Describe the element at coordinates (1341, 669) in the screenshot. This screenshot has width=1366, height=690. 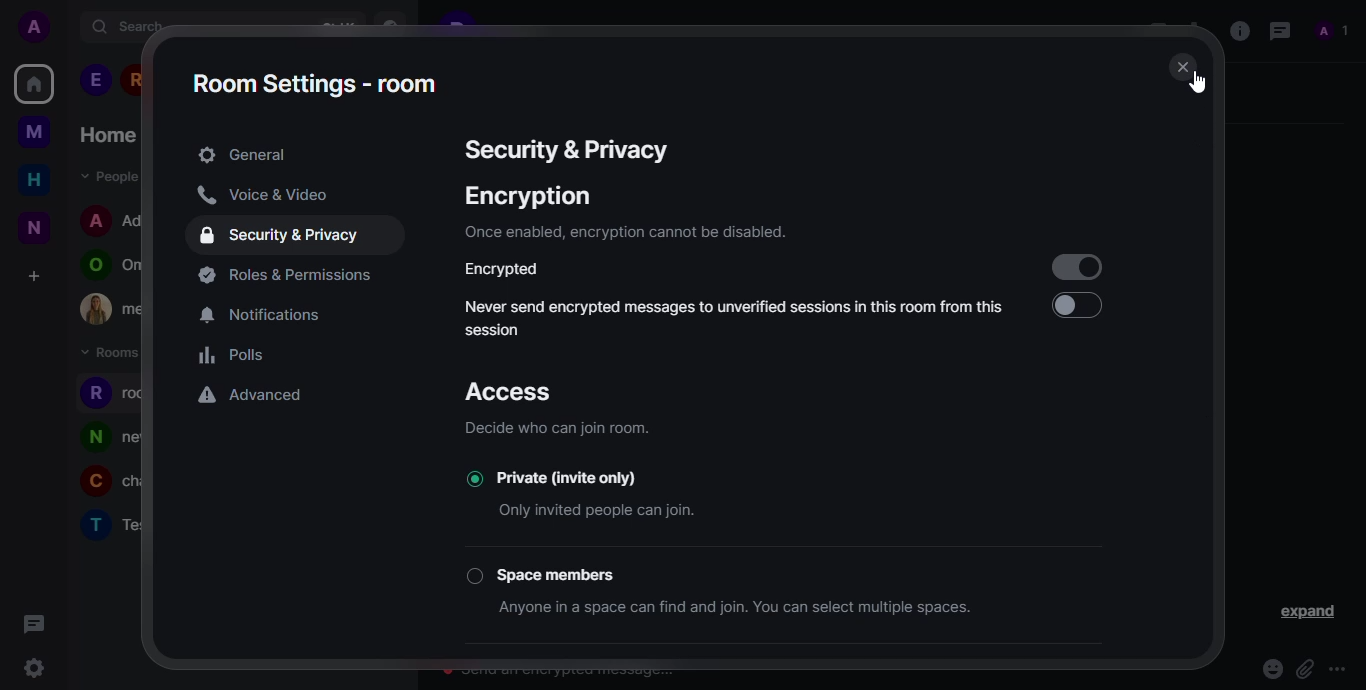
I see `more` at that location.